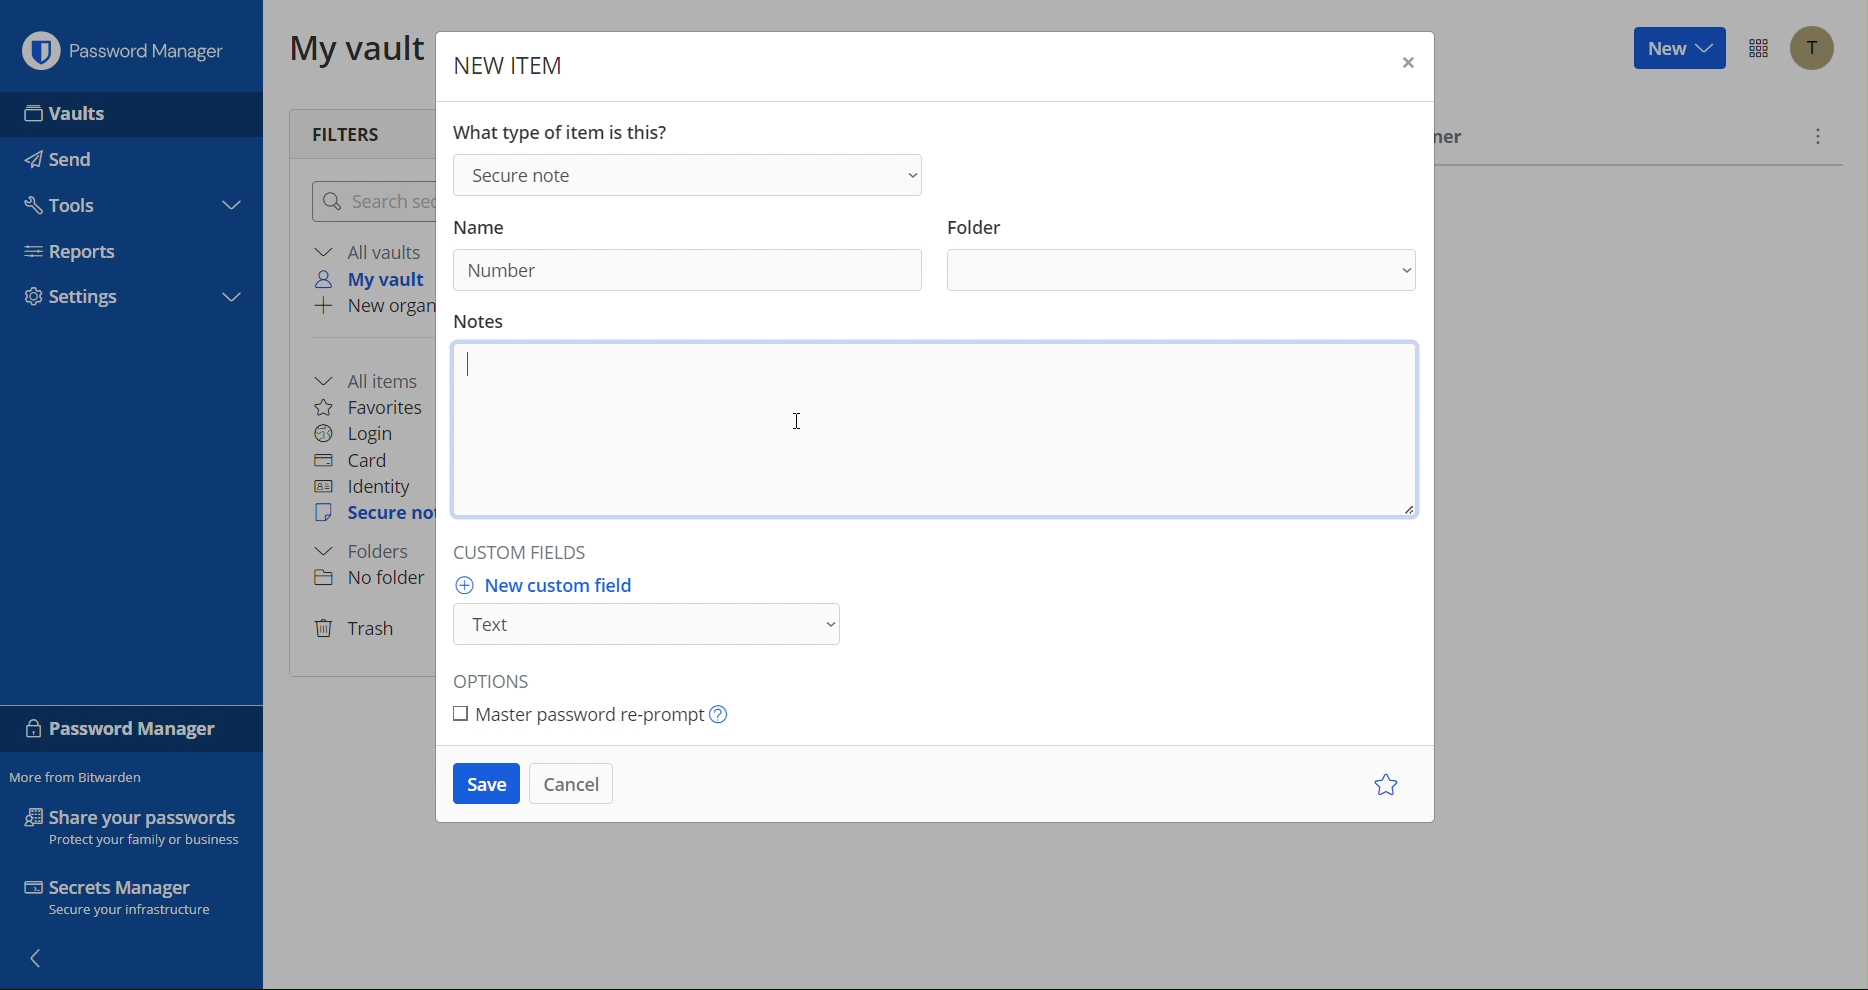 This screenshot has height=990, width=1868. I want to click on Name, so click(496, 222).